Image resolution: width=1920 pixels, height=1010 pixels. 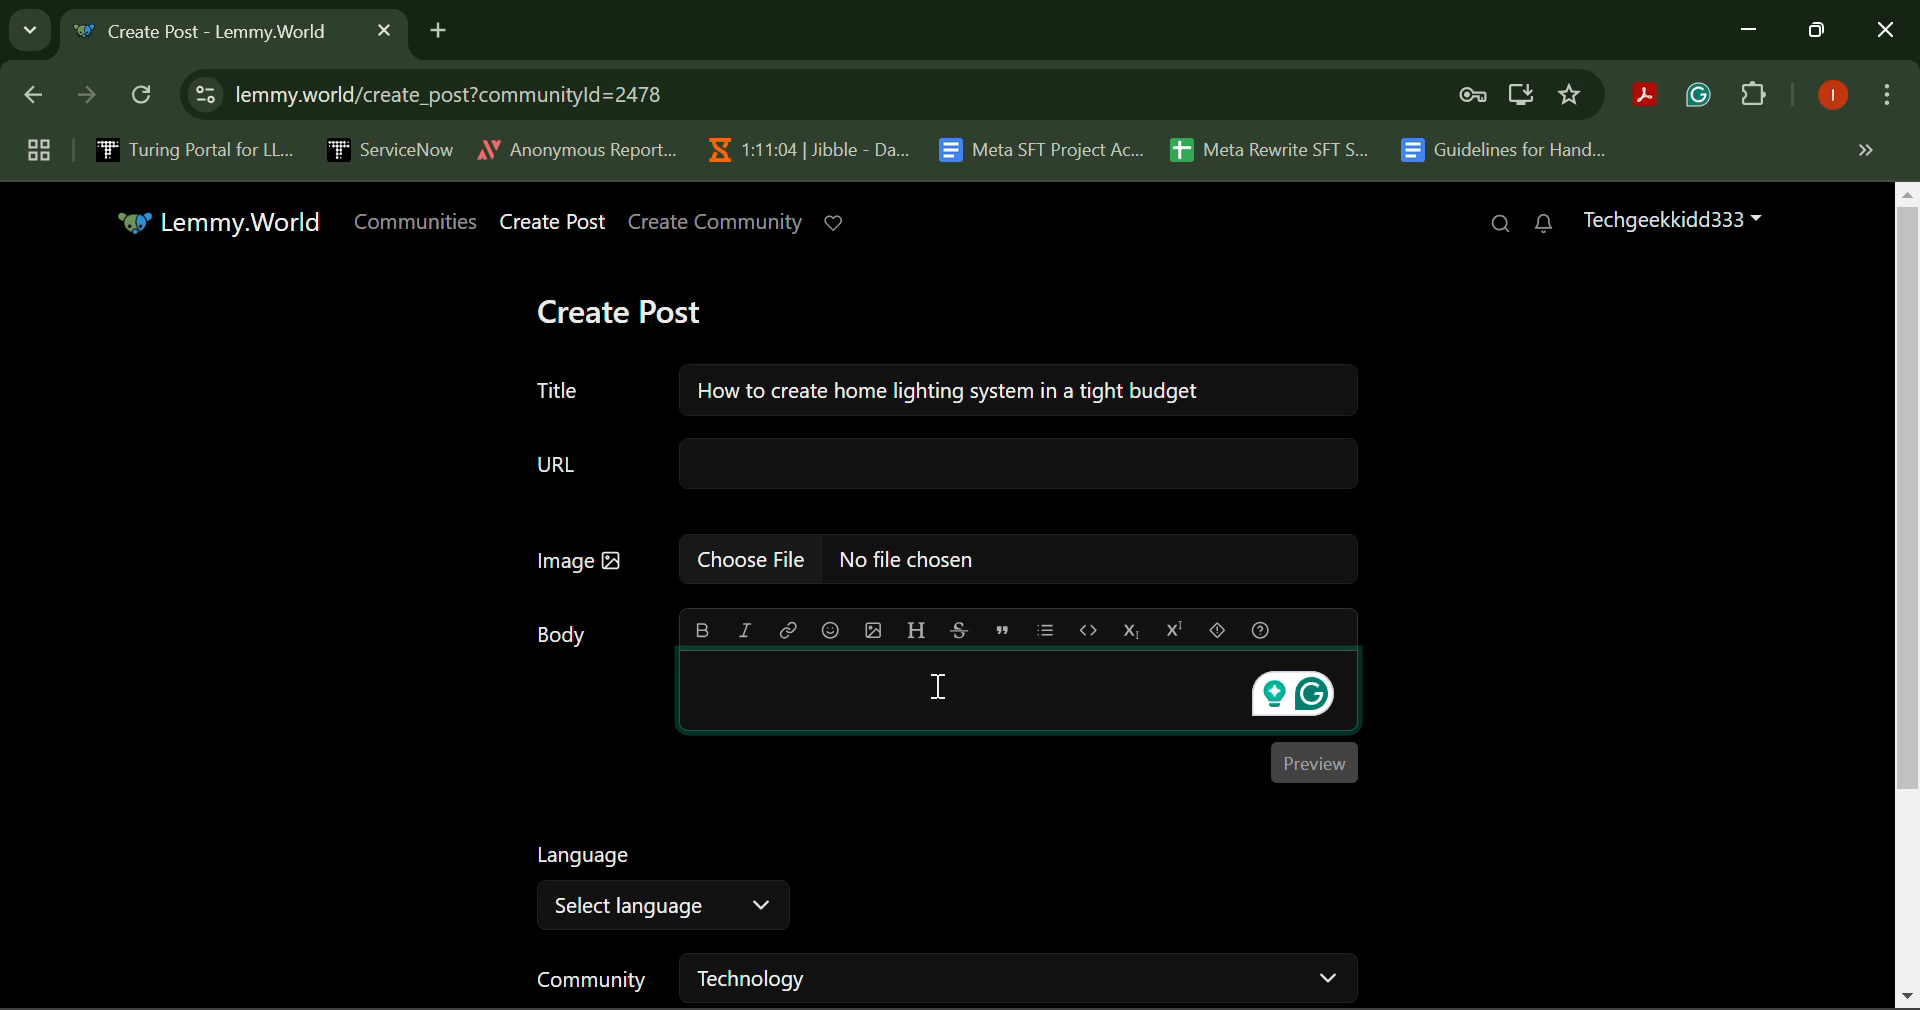 I want to click on Minimize Down, so click(x=1752, y=31).